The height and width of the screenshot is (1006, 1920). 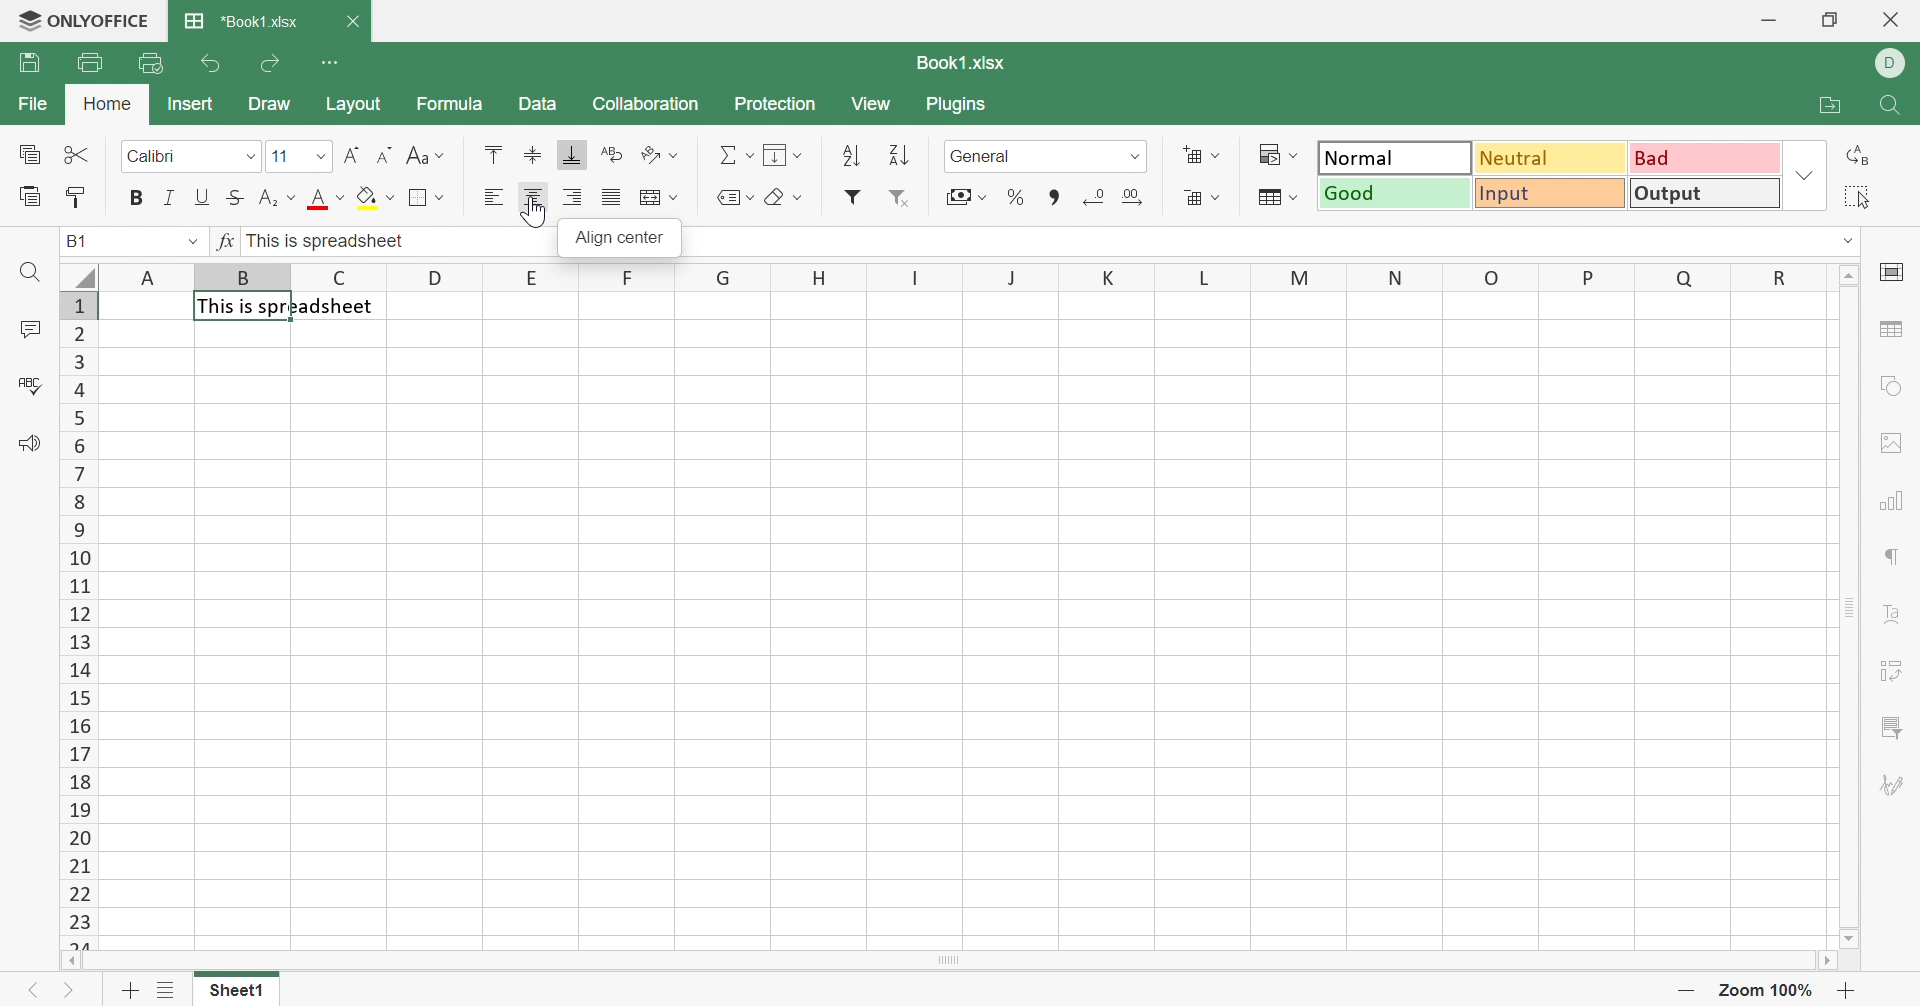 What do you see at coordinates (751, 197) in the screenshot?
I see `Drop Down` at bounding box center [751, 197].